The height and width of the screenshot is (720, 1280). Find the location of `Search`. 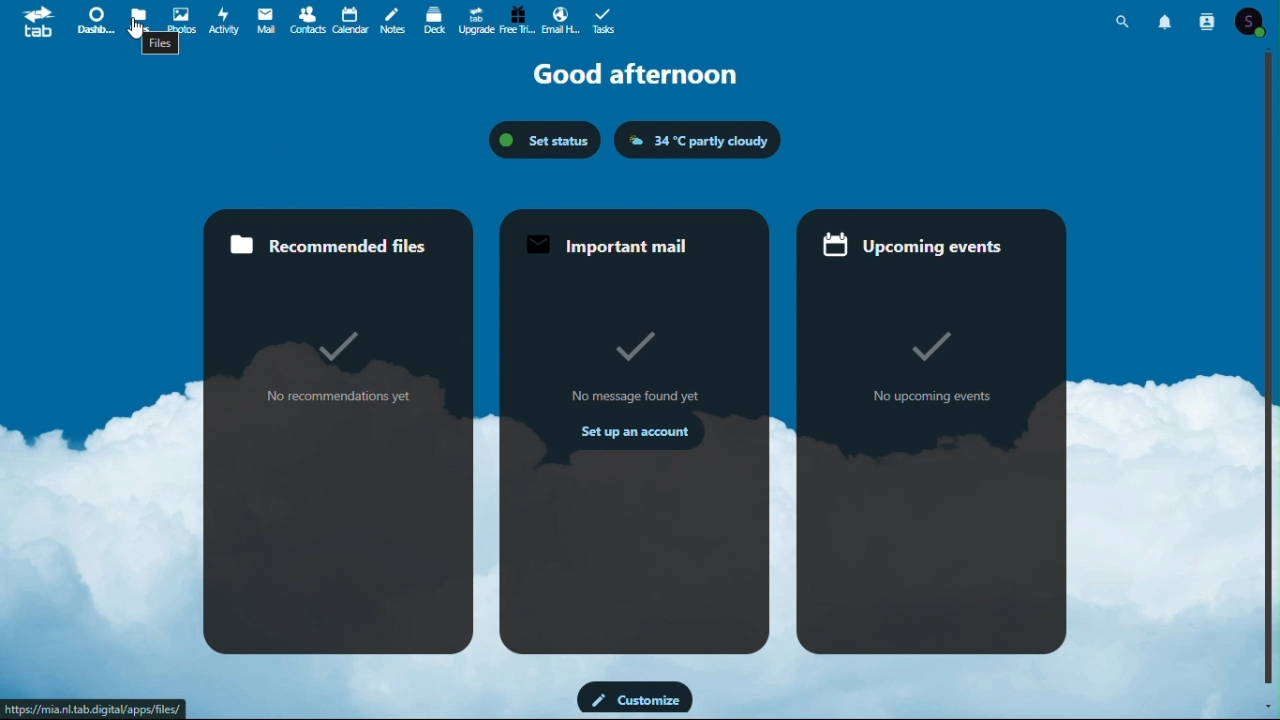

Search is located at coordinates (1126, 18).